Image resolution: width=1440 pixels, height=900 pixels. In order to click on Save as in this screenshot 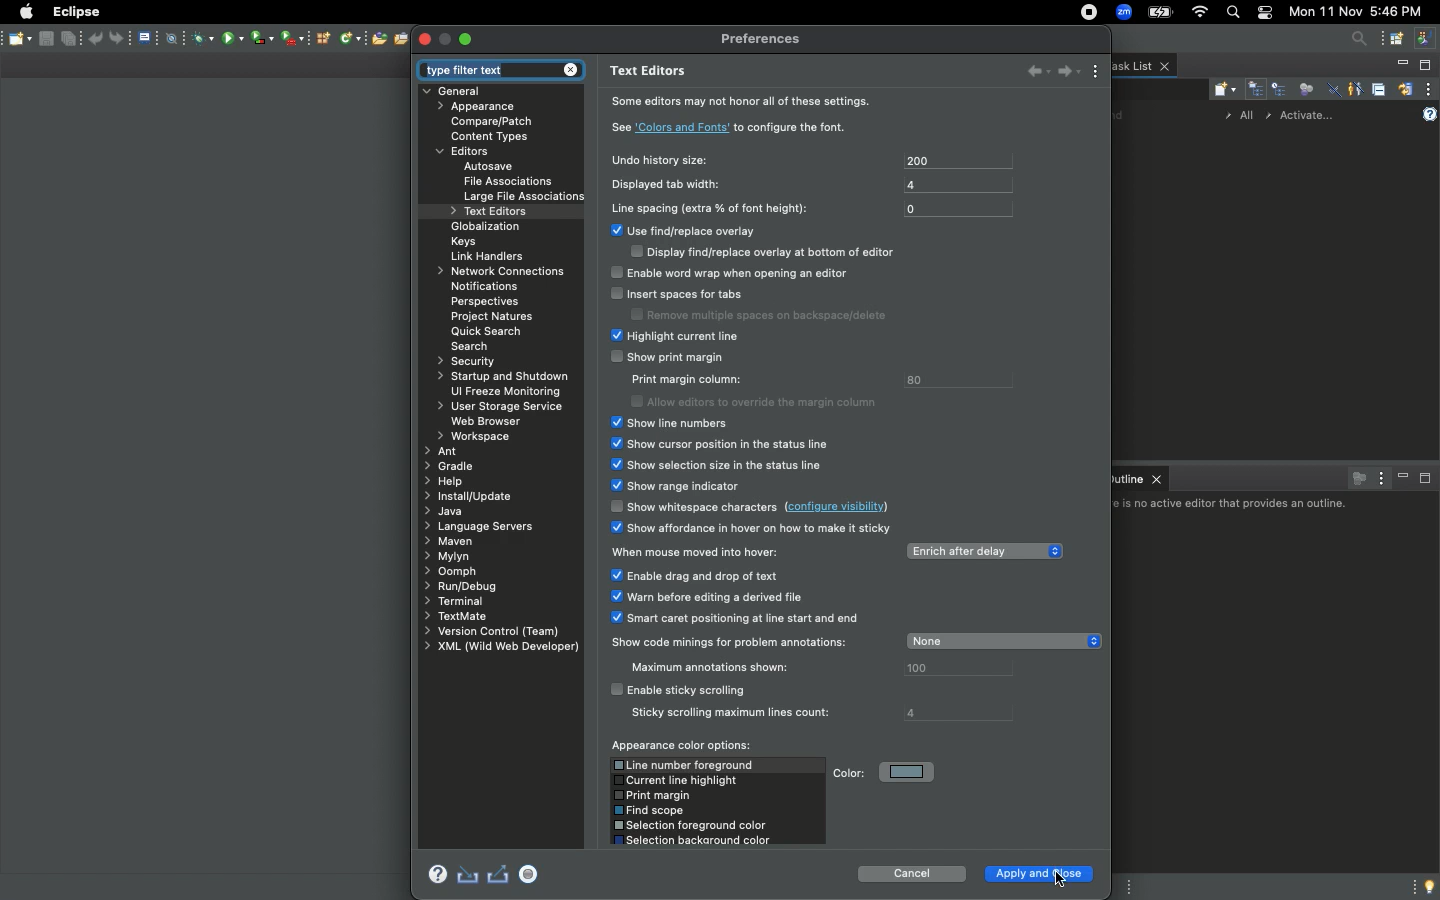, I will do `click(72, 40)`.